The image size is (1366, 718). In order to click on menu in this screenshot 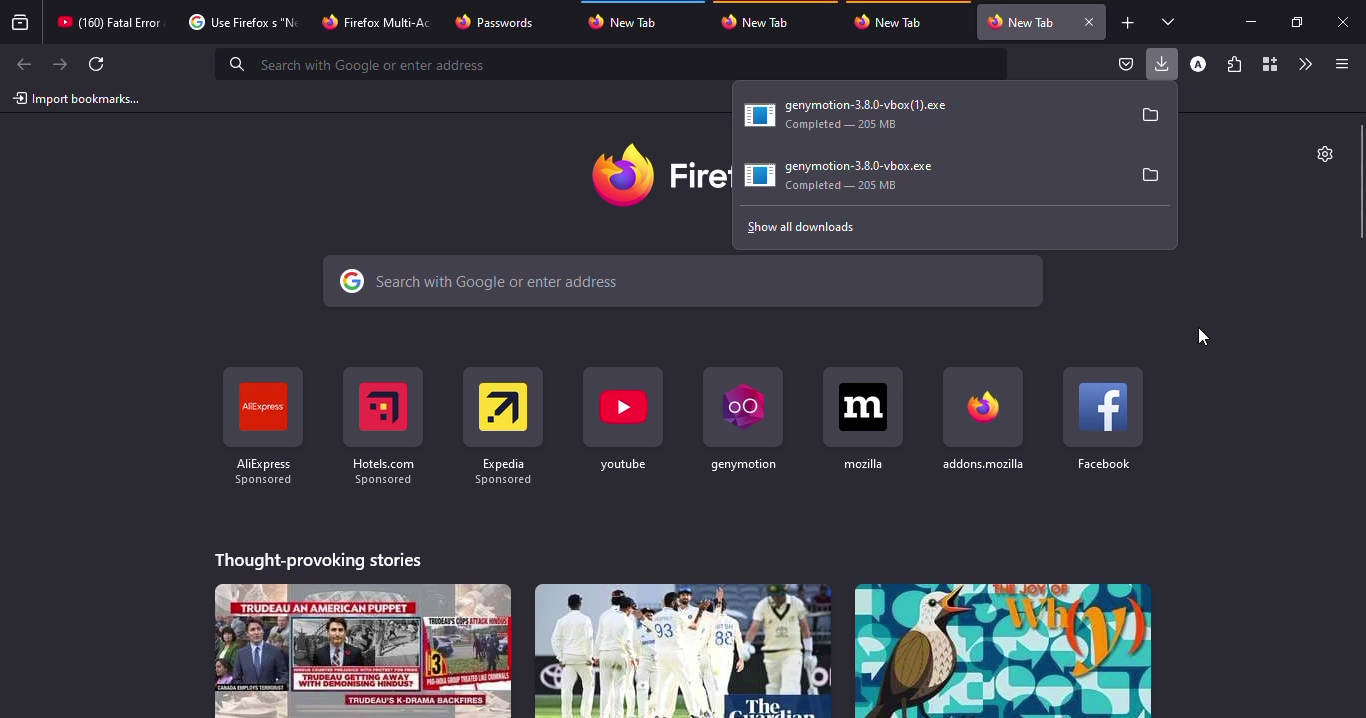, I will do `click(1338, 64)`.